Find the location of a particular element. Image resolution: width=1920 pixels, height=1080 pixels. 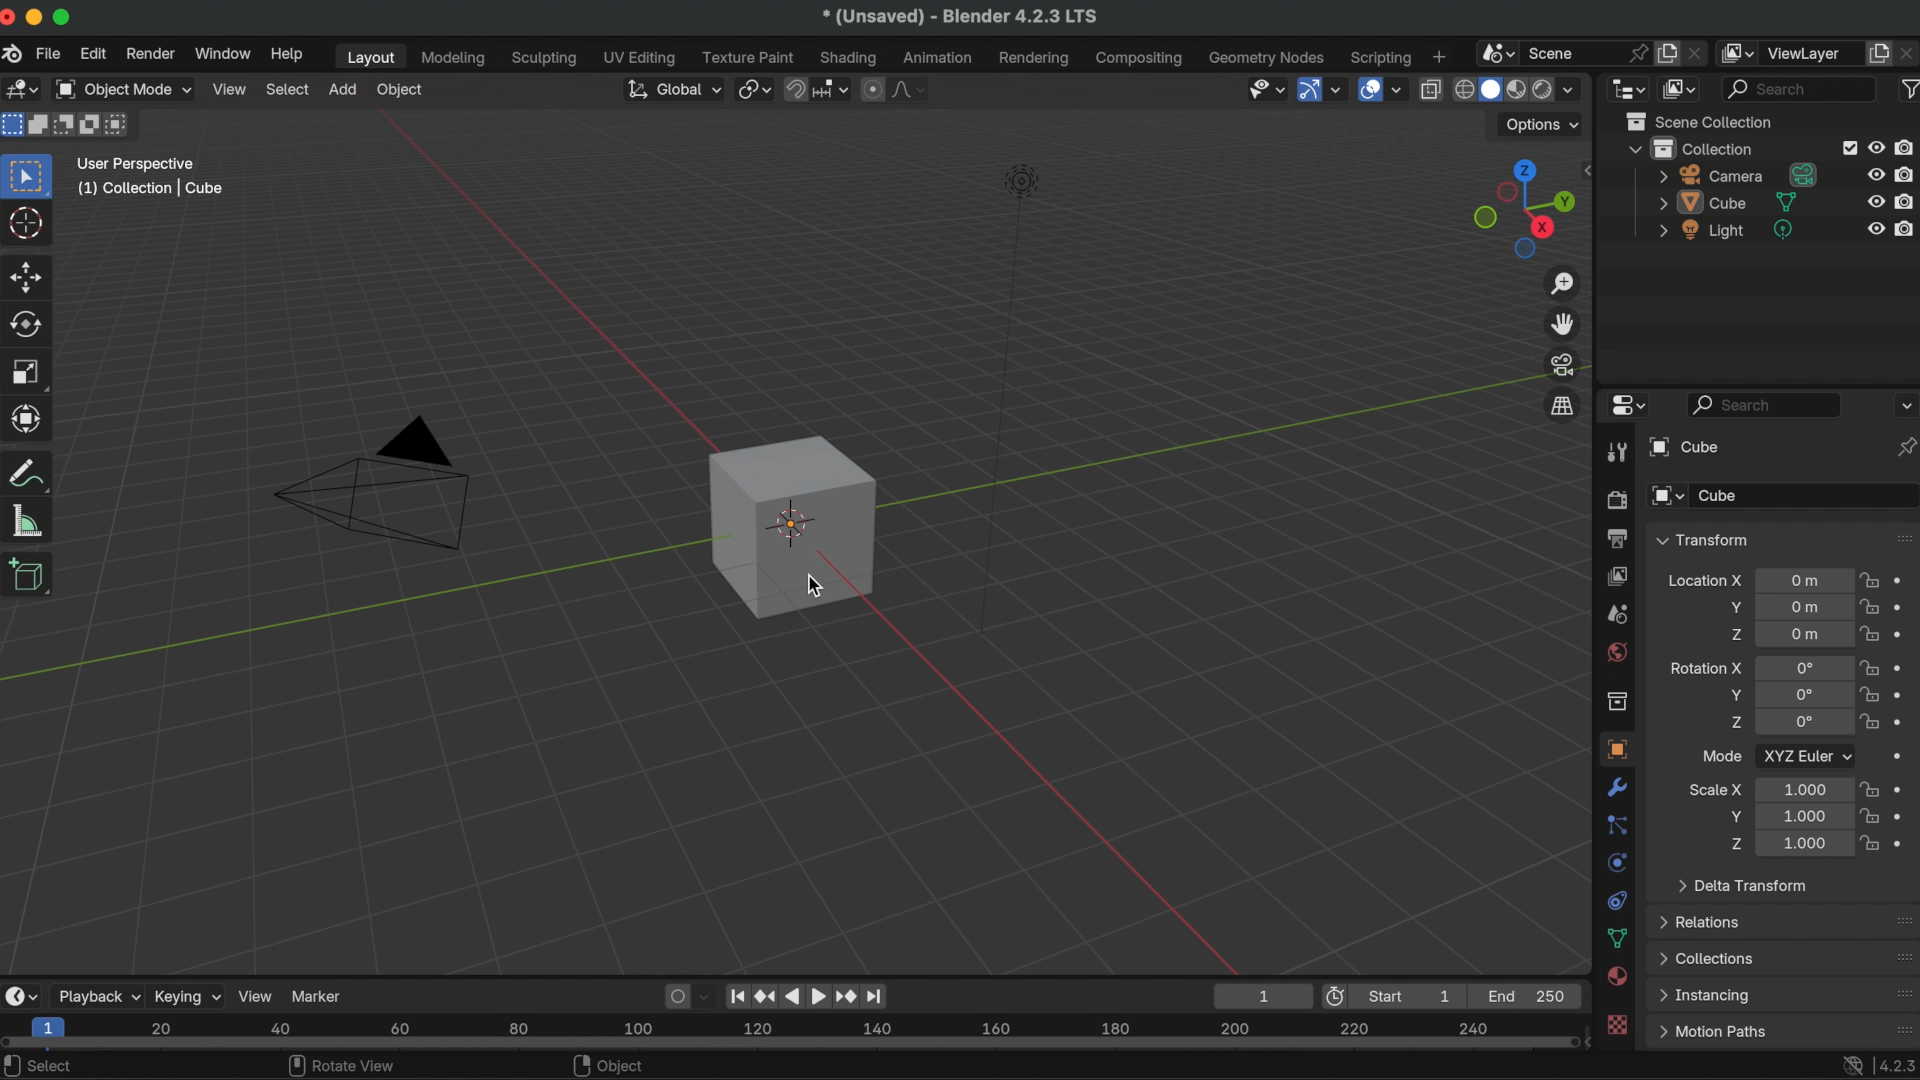

viewport shading material preview mode is located at coordinates (1514, 91).